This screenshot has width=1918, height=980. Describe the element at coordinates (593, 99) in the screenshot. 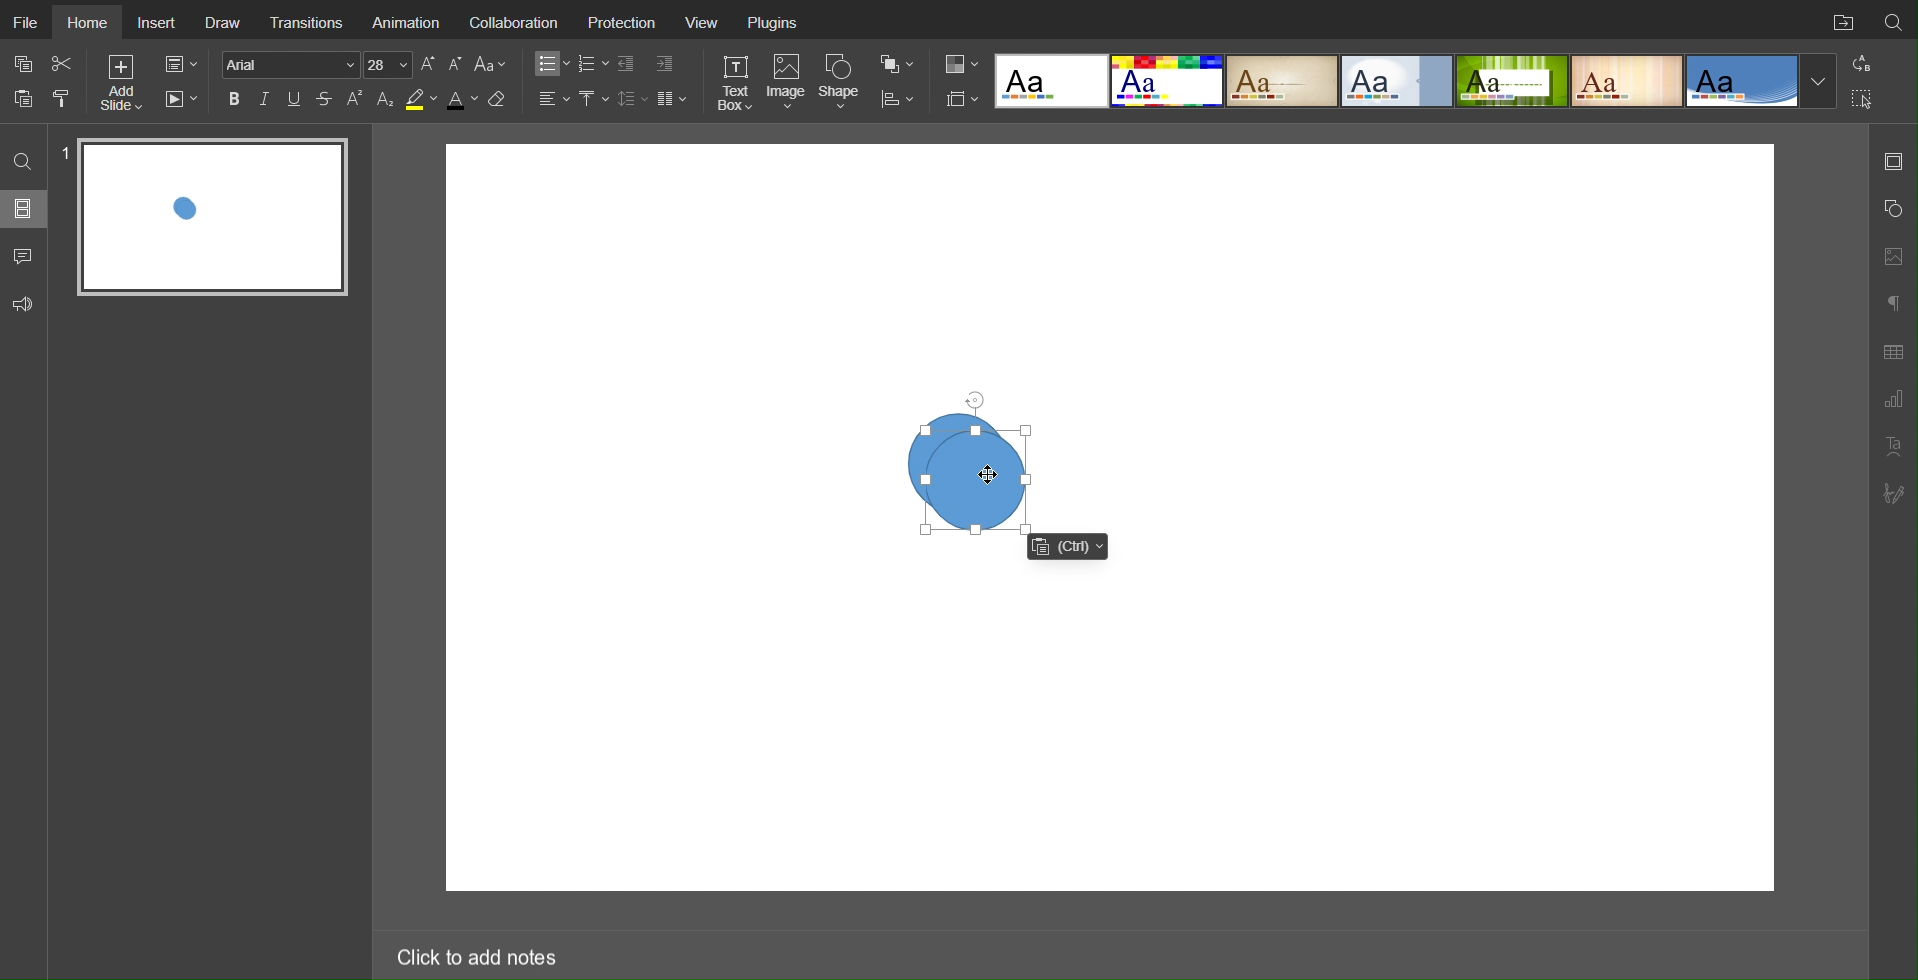

I see `Vertical Alignment` at that location.